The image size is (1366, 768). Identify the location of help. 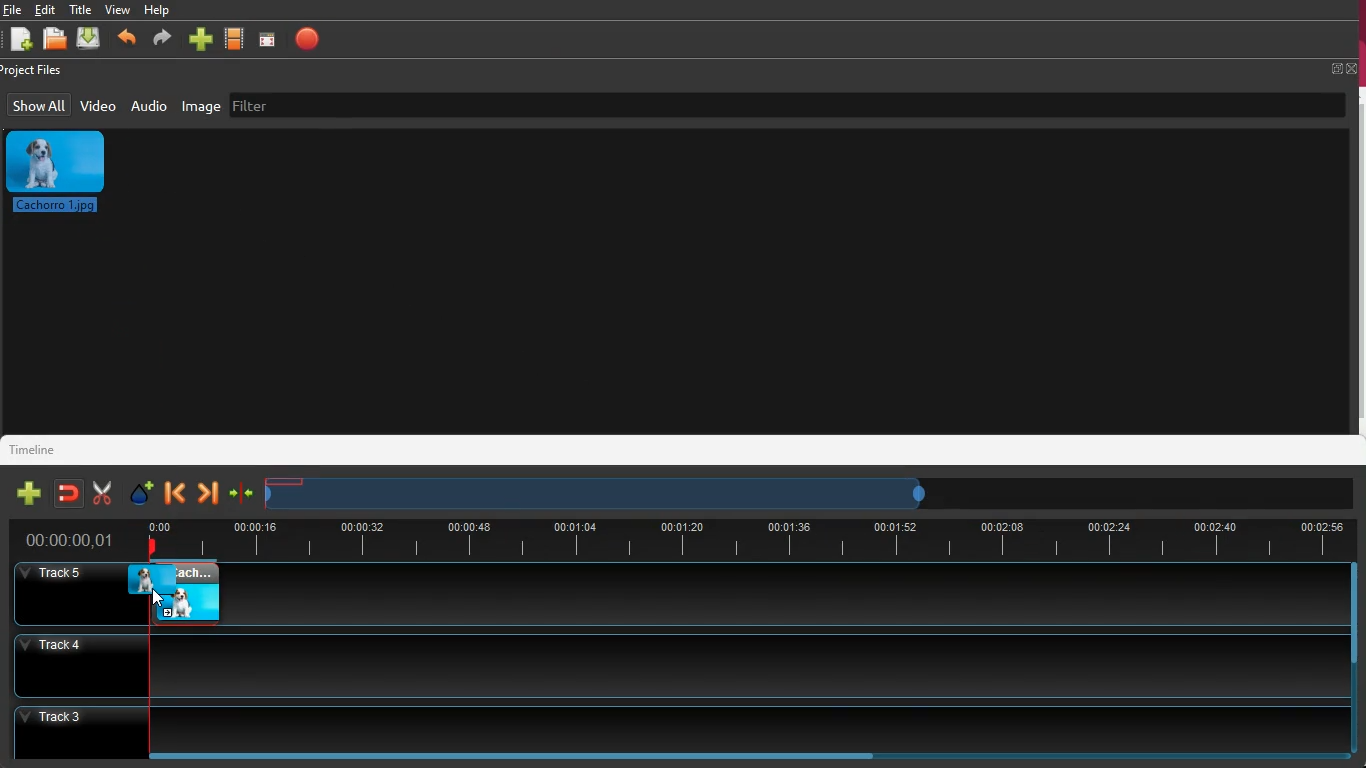
(161, 10).